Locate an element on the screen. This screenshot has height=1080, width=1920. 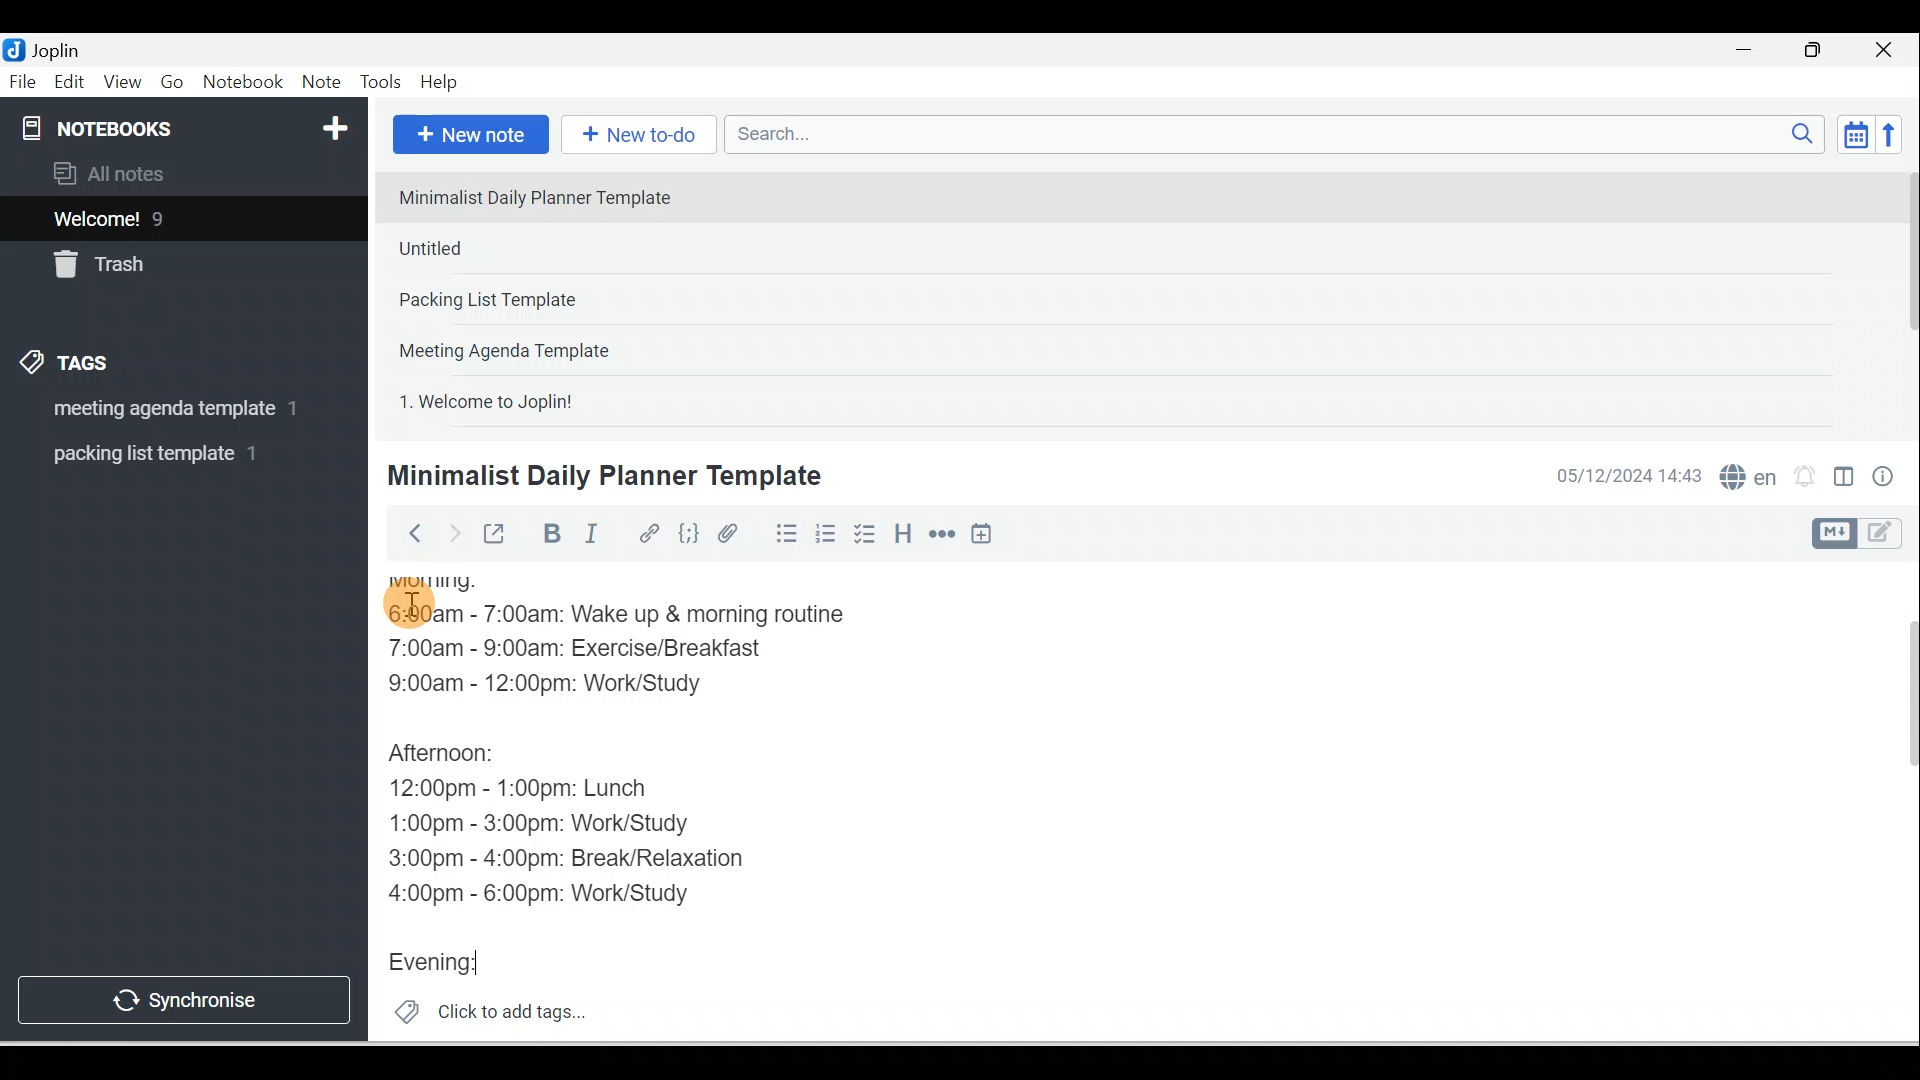
Reverse sort is located at coordinates (1895, 134).